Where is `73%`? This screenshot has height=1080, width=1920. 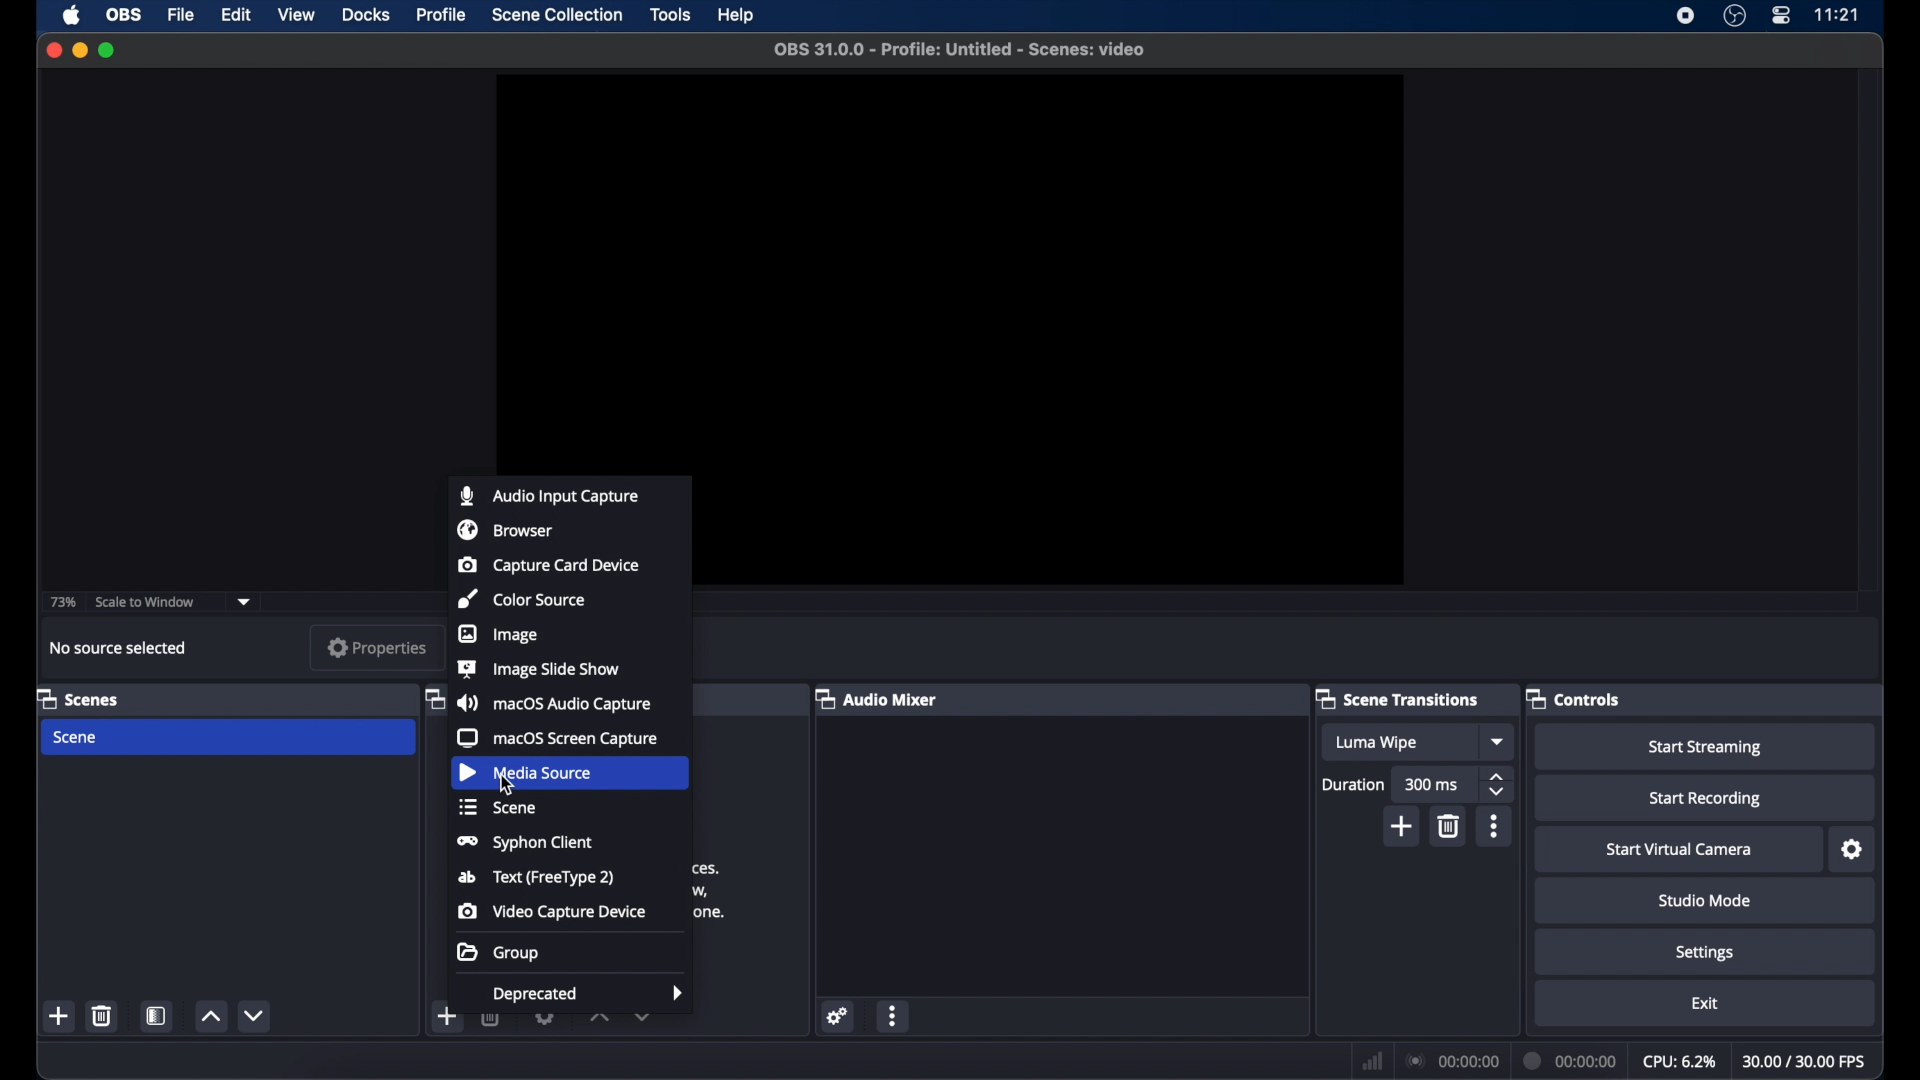 73% is located at coordinates (62, 602).